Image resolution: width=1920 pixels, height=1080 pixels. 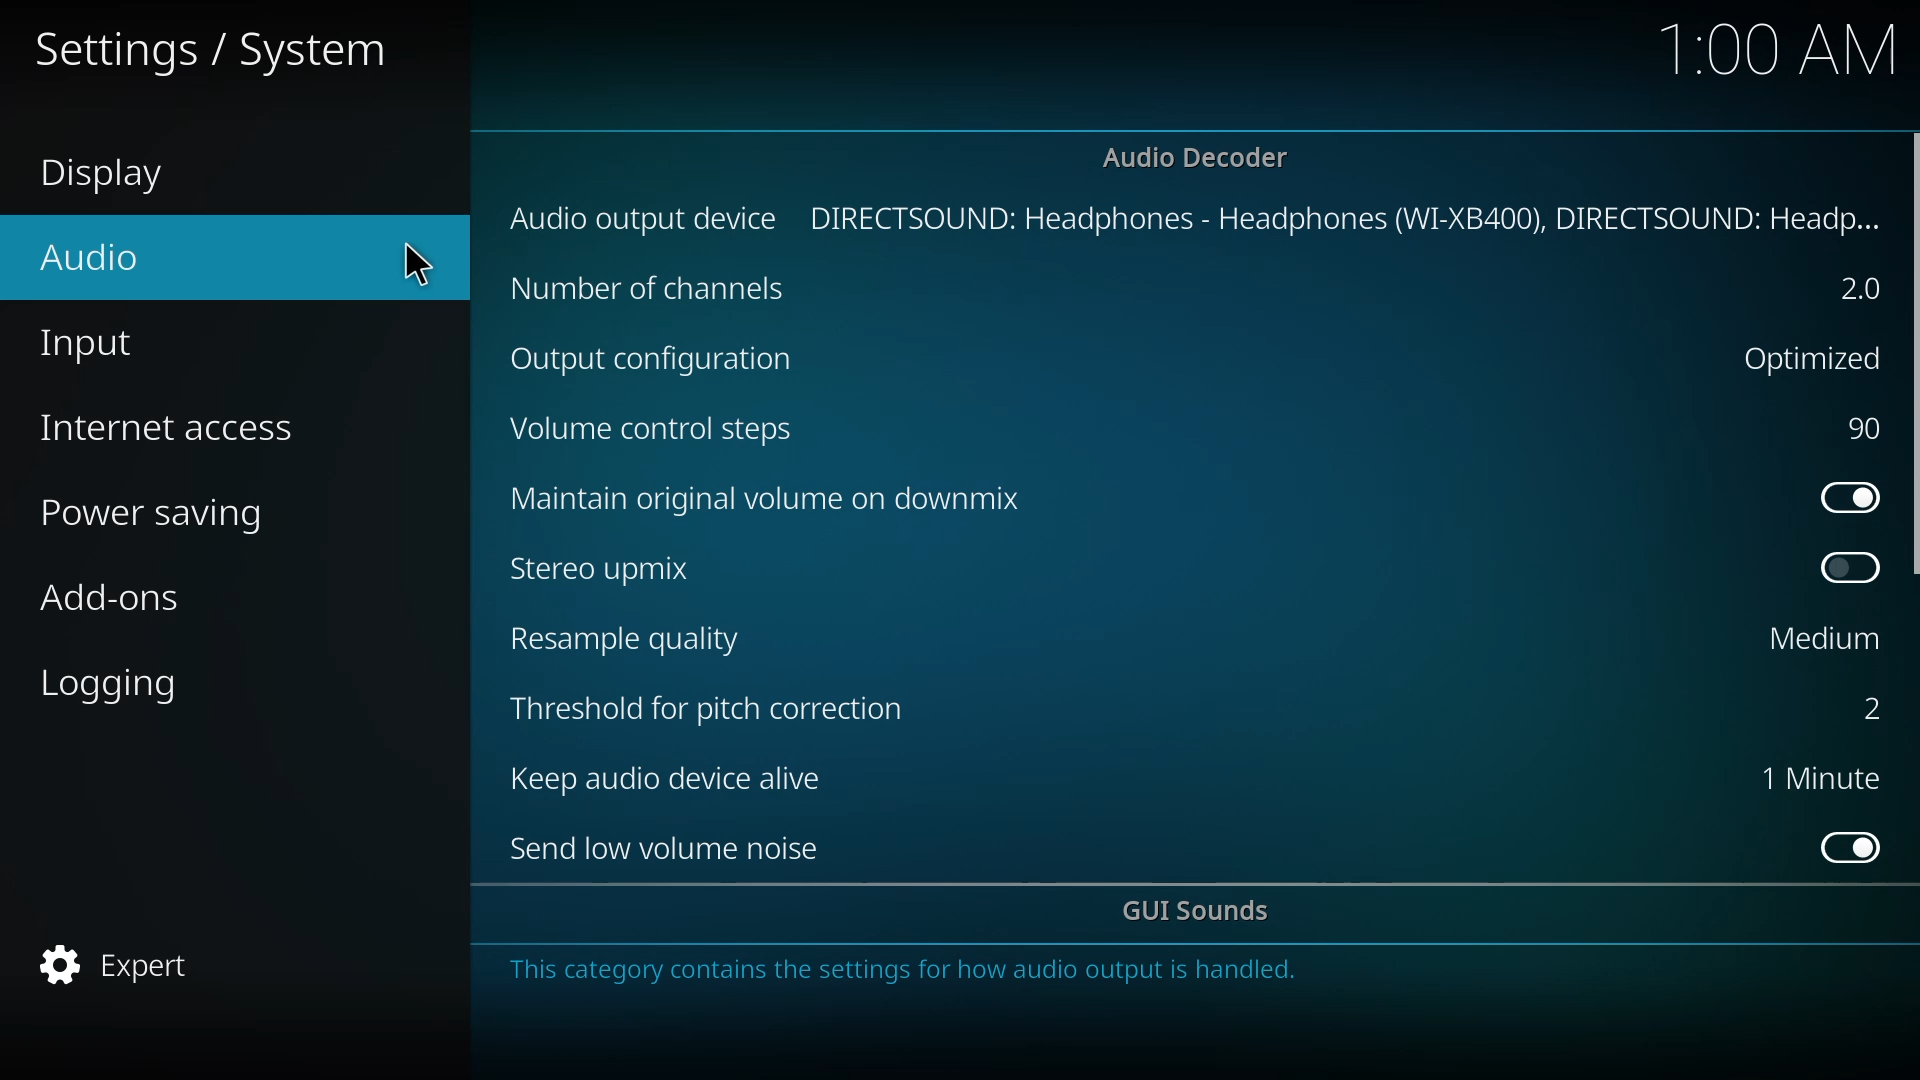 What do you see at coordinates (123, 601) in the screenshot?
I see `add-ons` at bounding box center [123, 601].